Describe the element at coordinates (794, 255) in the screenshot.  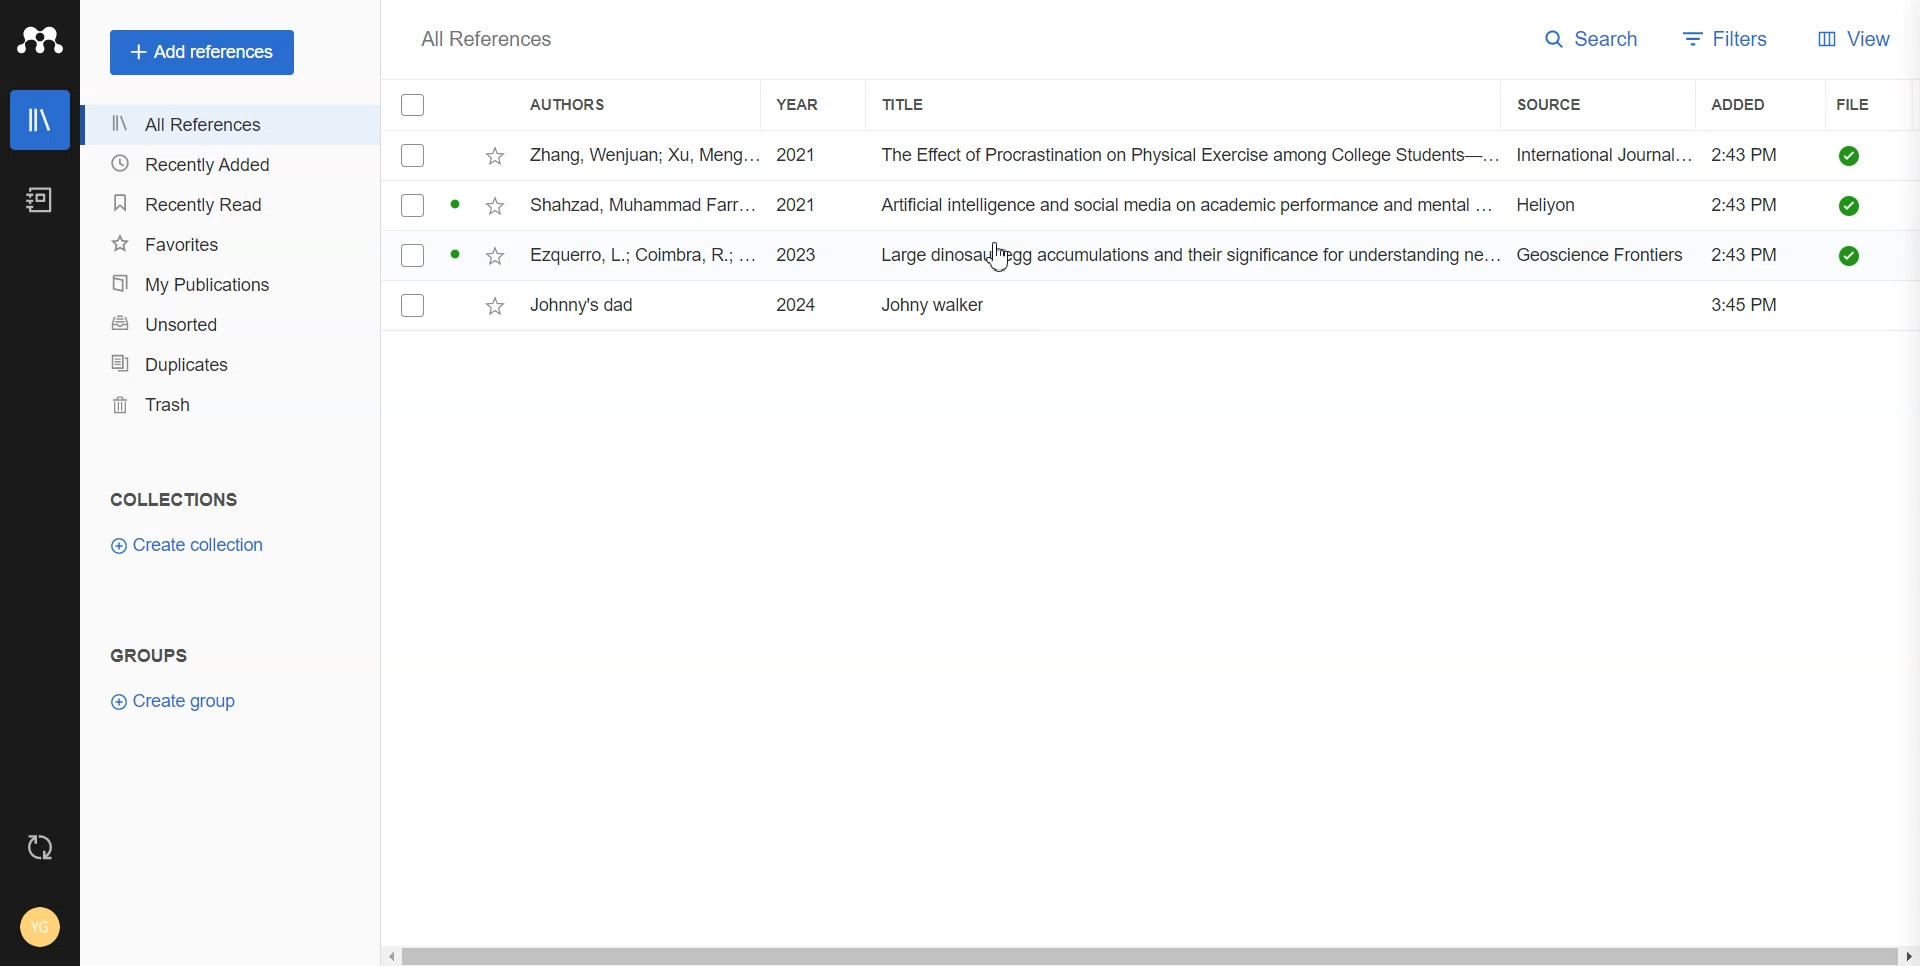
I see `2023` at that location.